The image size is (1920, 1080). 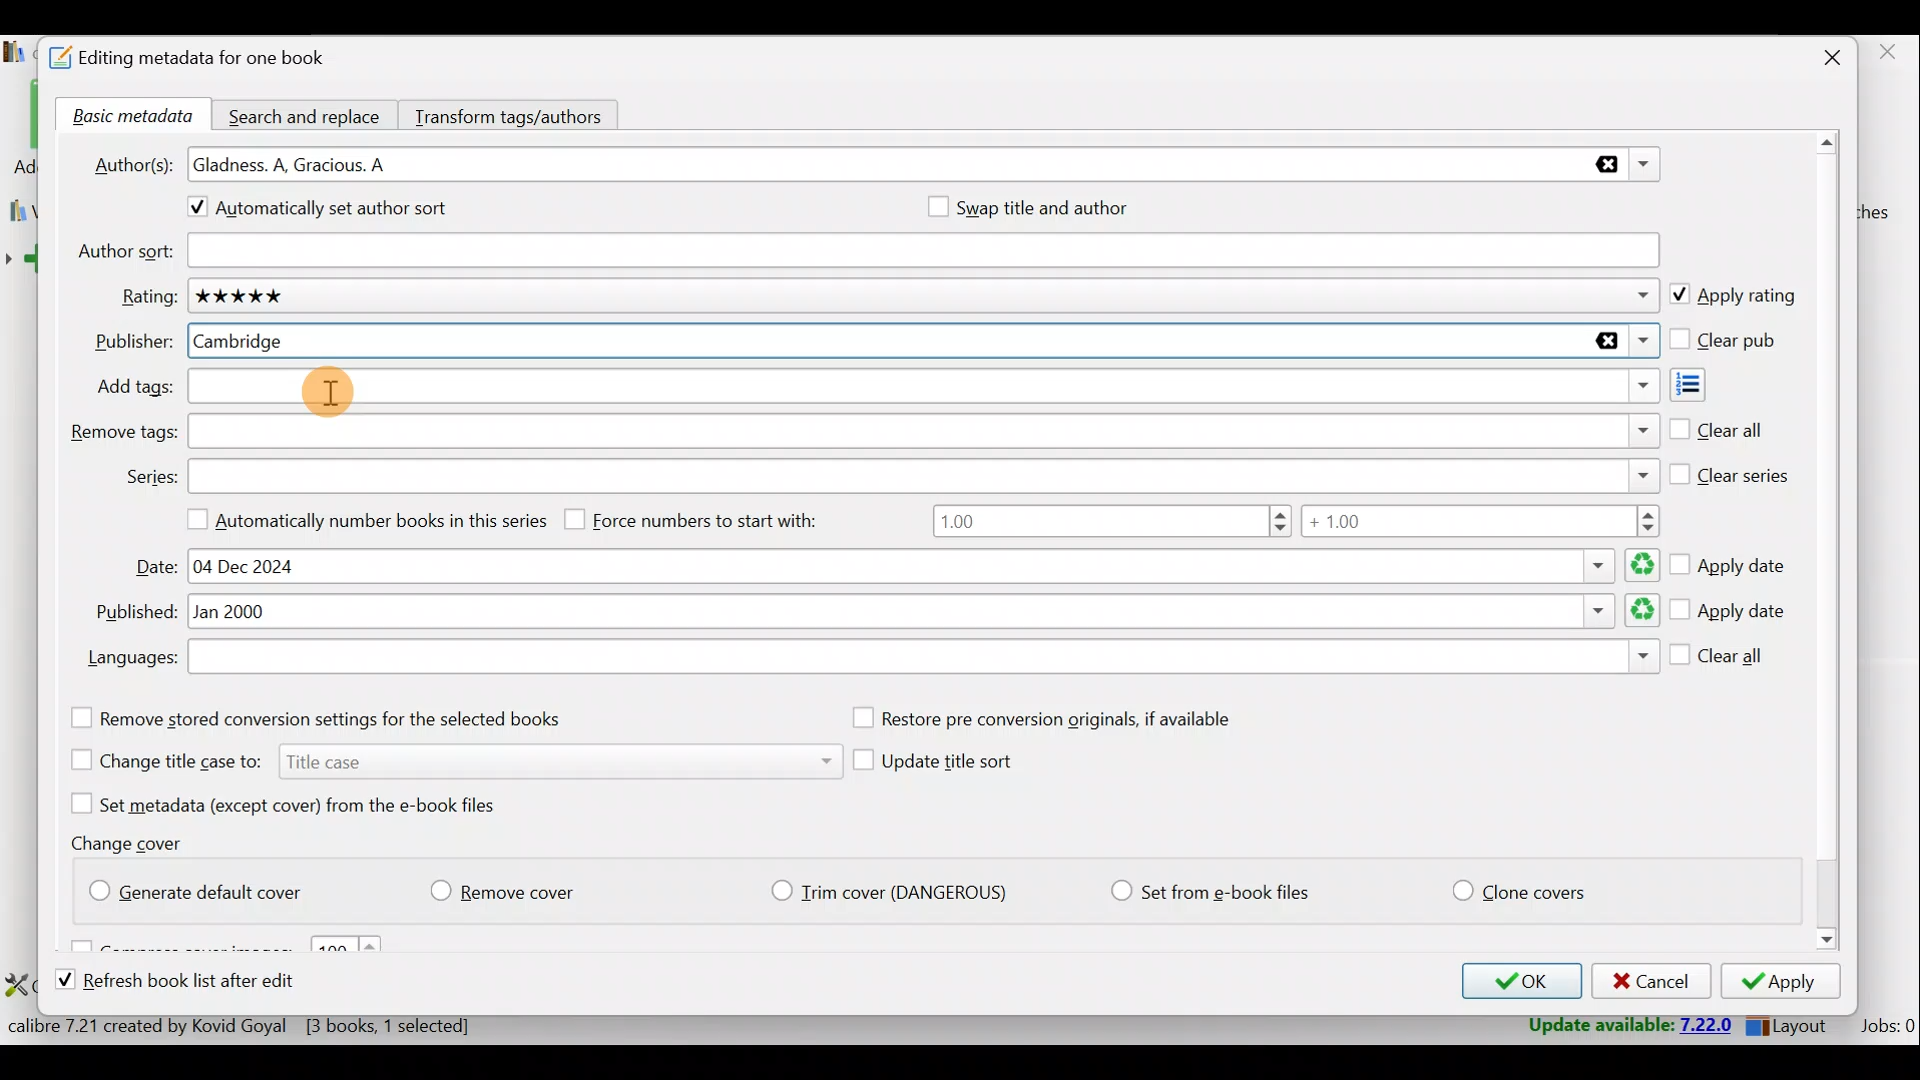 I want to click on Series:, so click(x=150, y=477).